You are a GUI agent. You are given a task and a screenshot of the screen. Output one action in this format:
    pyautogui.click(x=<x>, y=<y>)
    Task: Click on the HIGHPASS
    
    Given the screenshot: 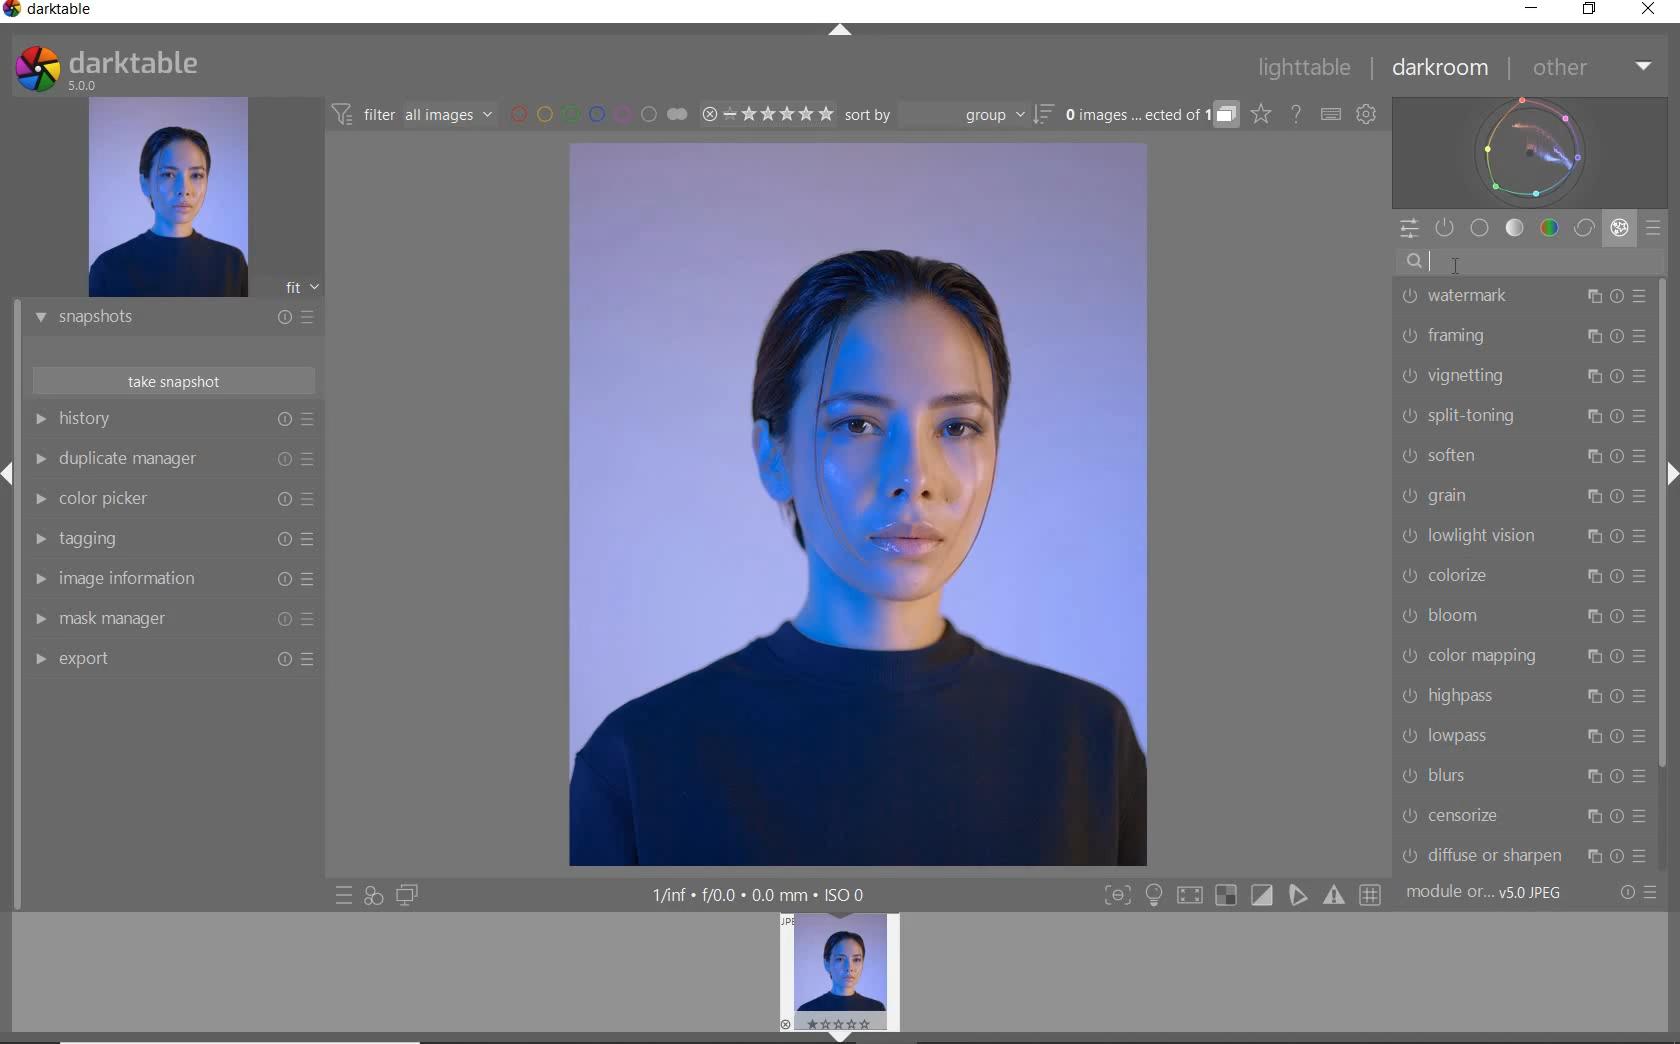 What is the action you would take?
    pyautogui.click(x=1524, y=695)
    